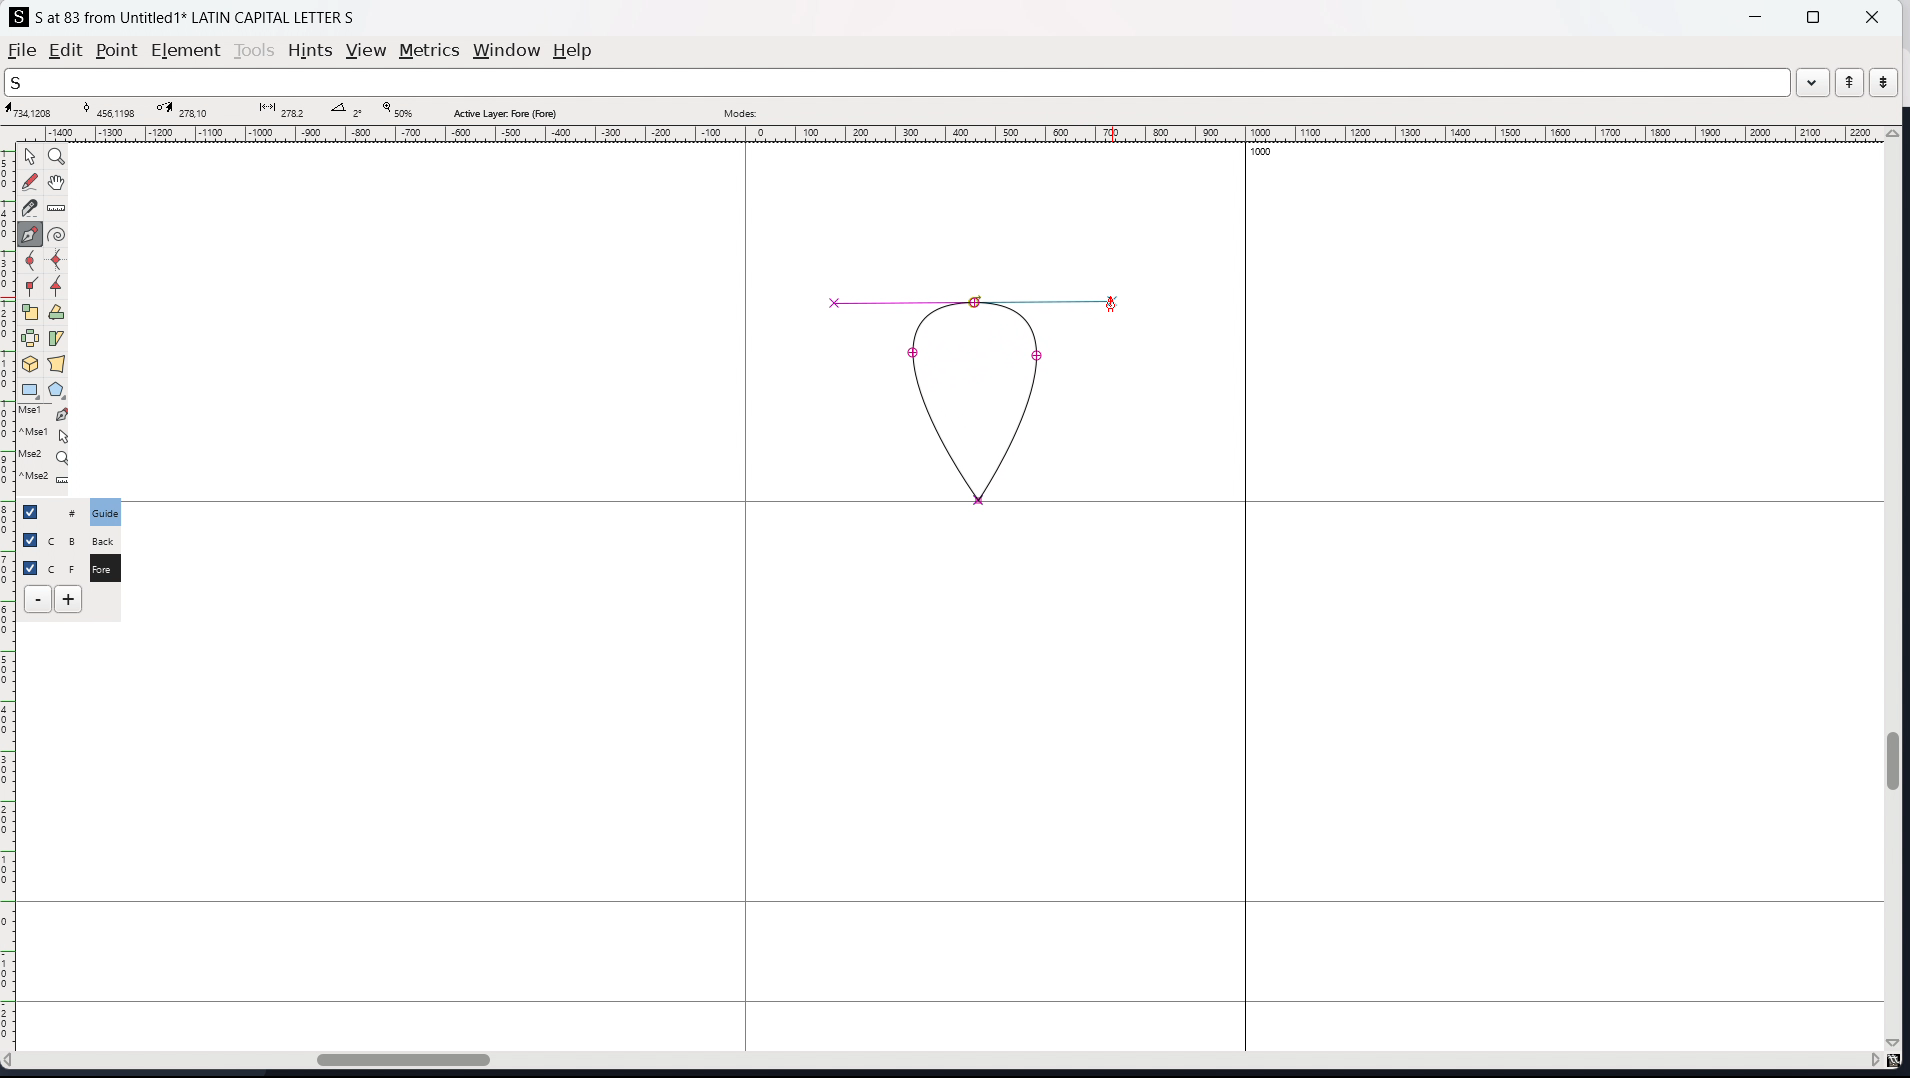 Image resolution: width=1910 pixels, height=1078 pixels. What do you see at coordinates (68, 599) in the screenshot?
I see `add layers` at bounding box center [68, 599].